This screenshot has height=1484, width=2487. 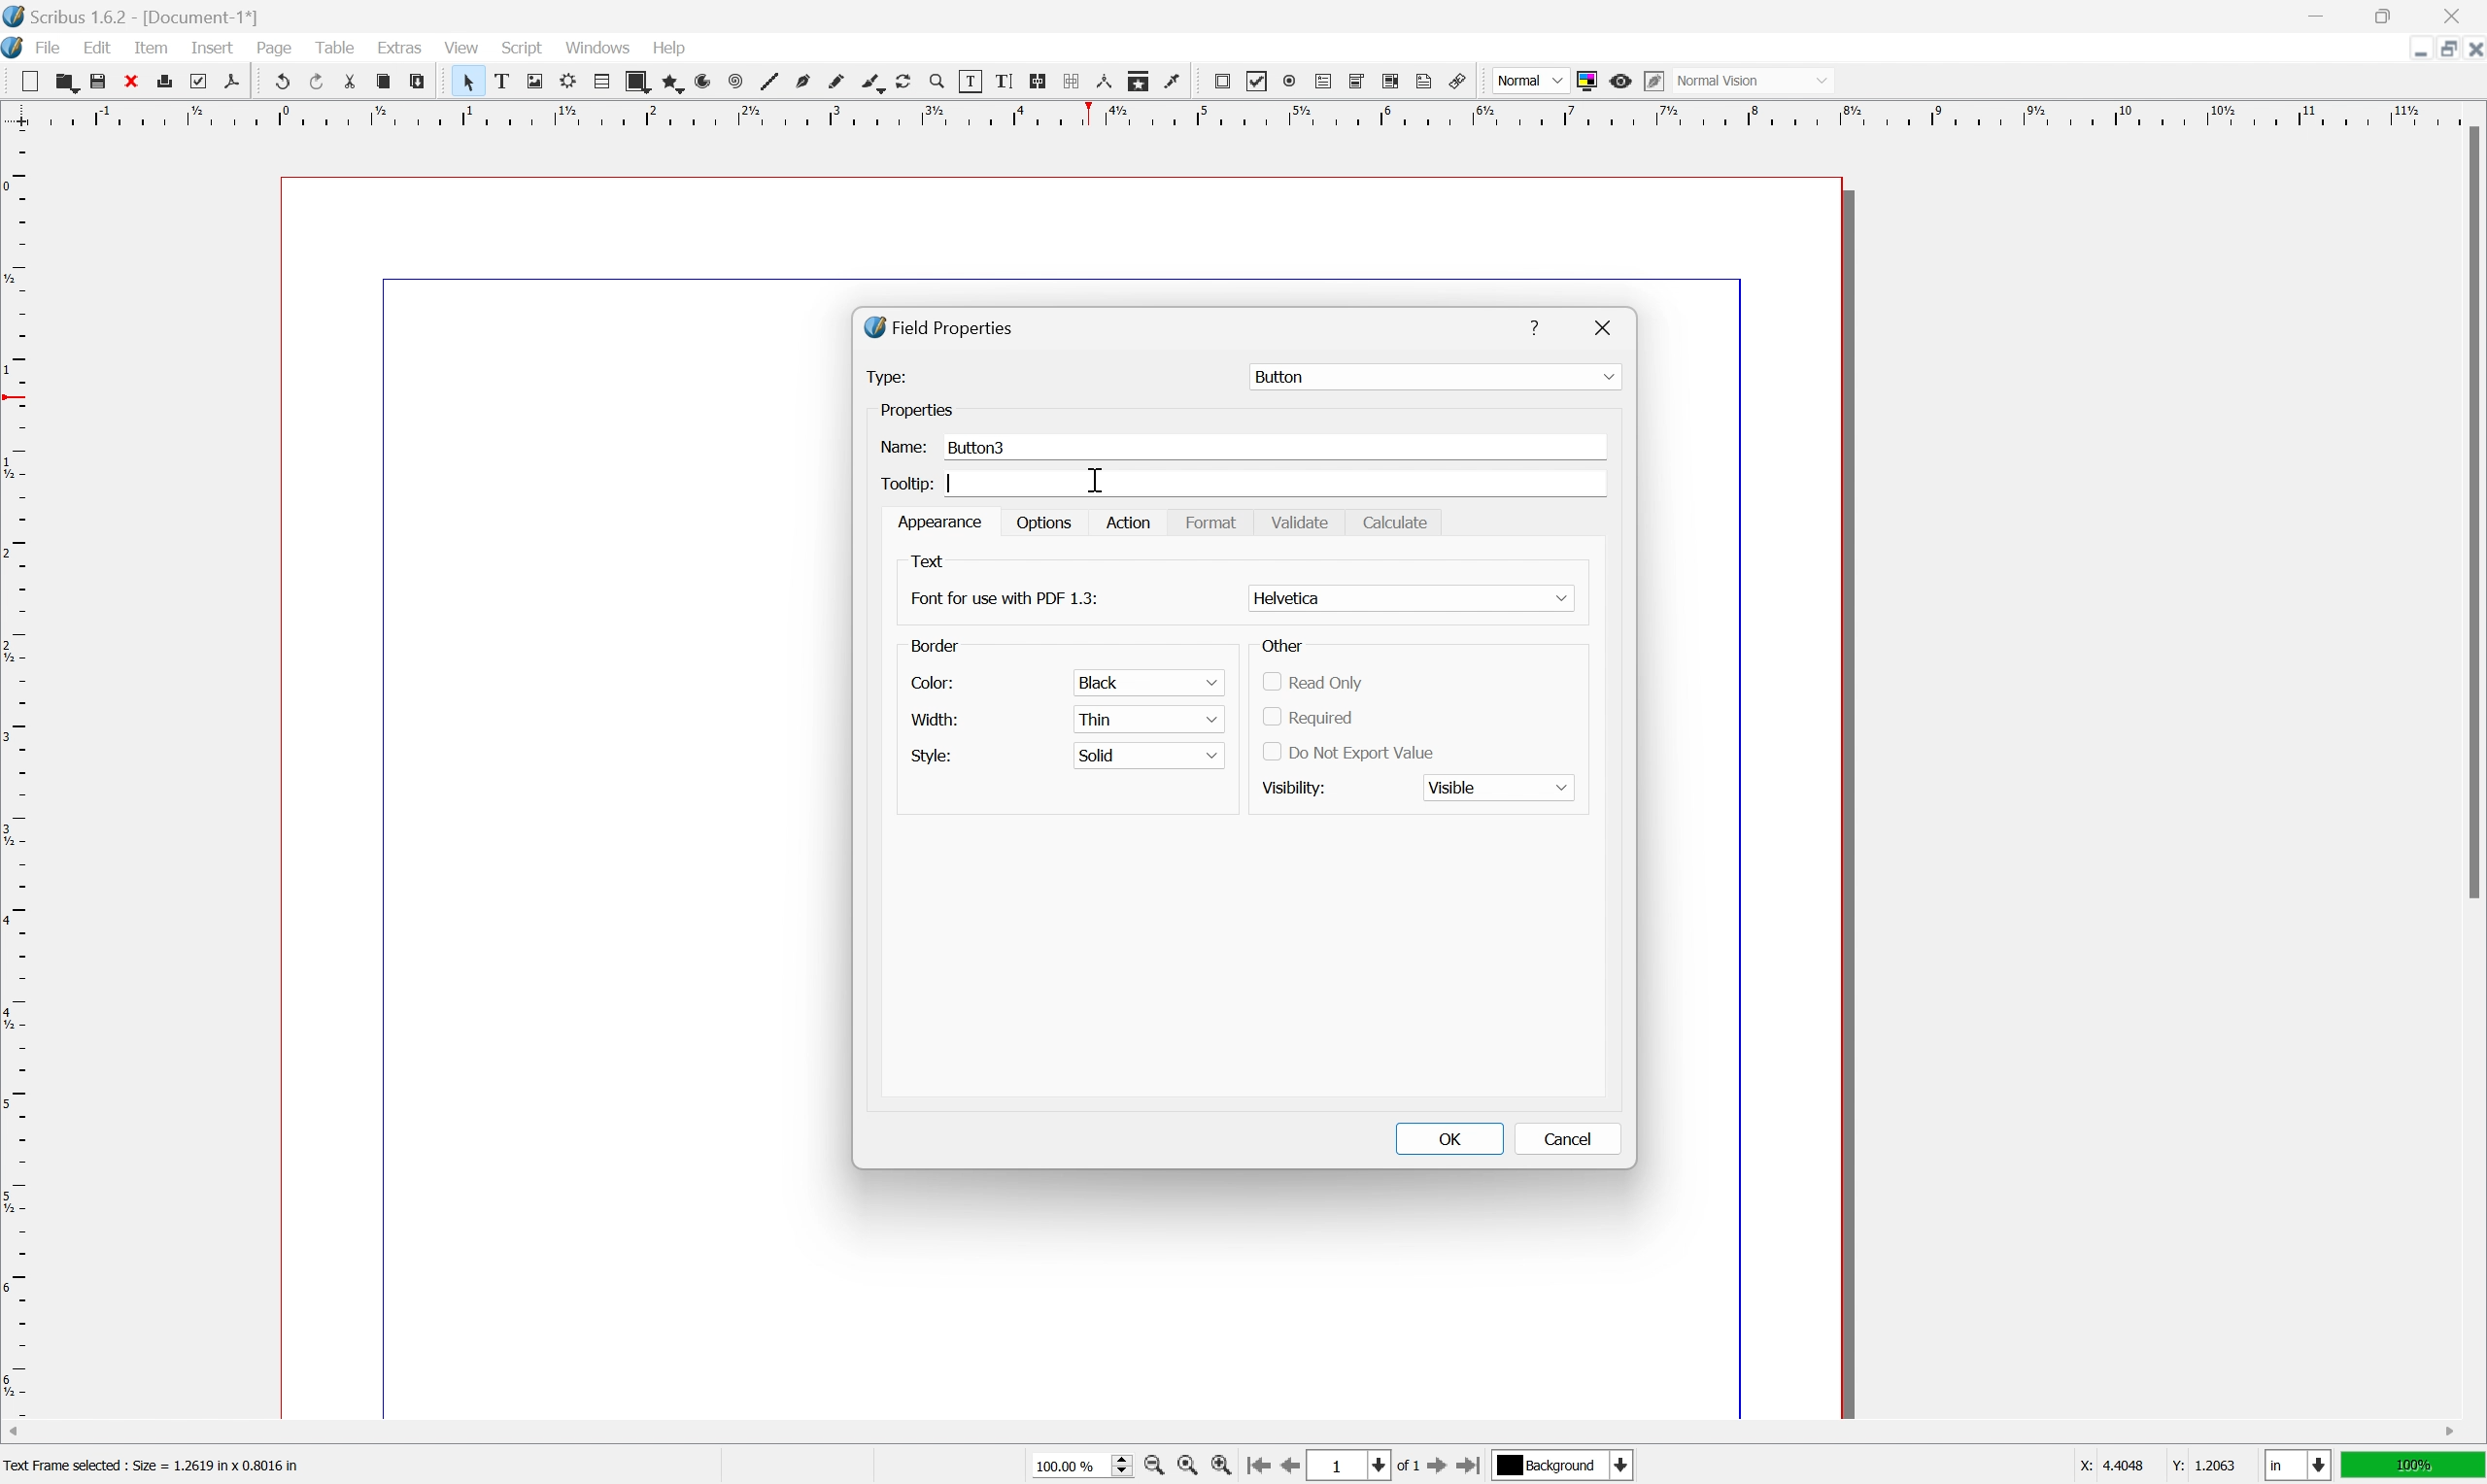 What do you see at coordinates (130, 80) in the screenshot?
I see `cut` at bounding box center [130, 80].